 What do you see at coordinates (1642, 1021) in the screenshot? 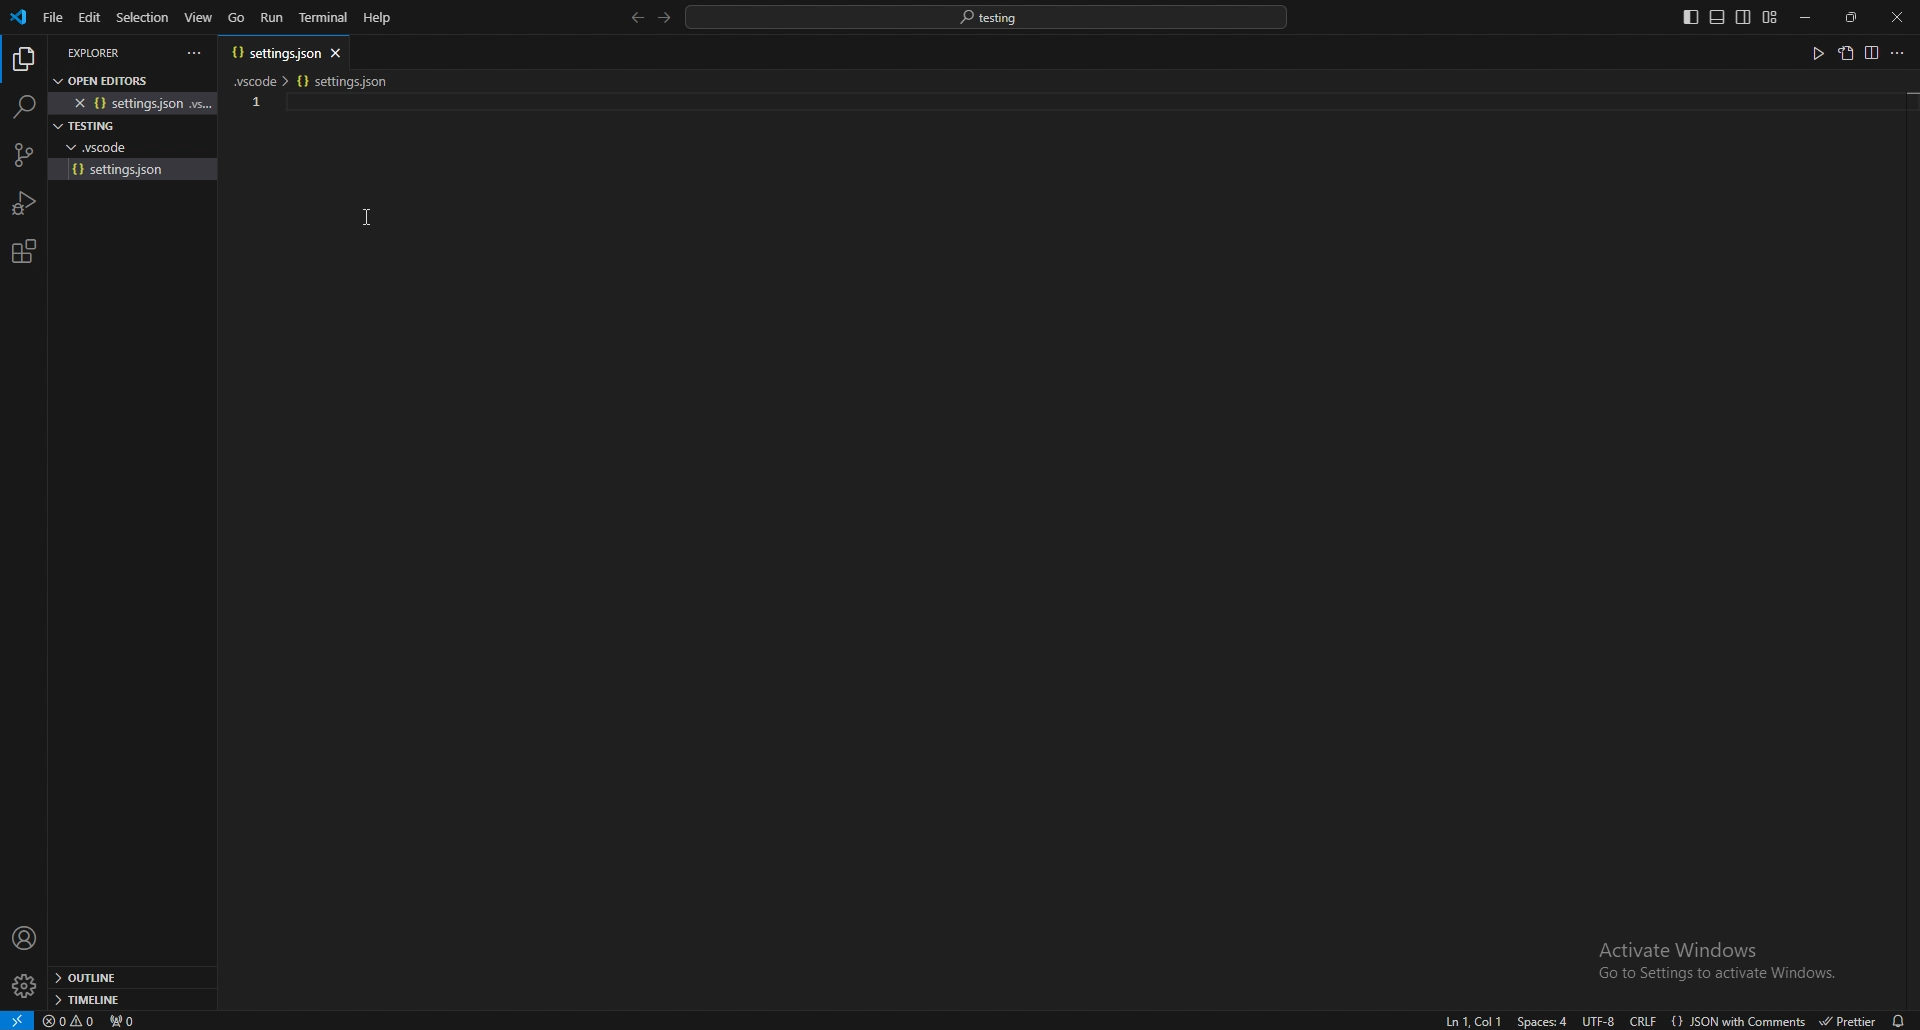
I see `end of line sequence` at bounding box center [1642, 1021].